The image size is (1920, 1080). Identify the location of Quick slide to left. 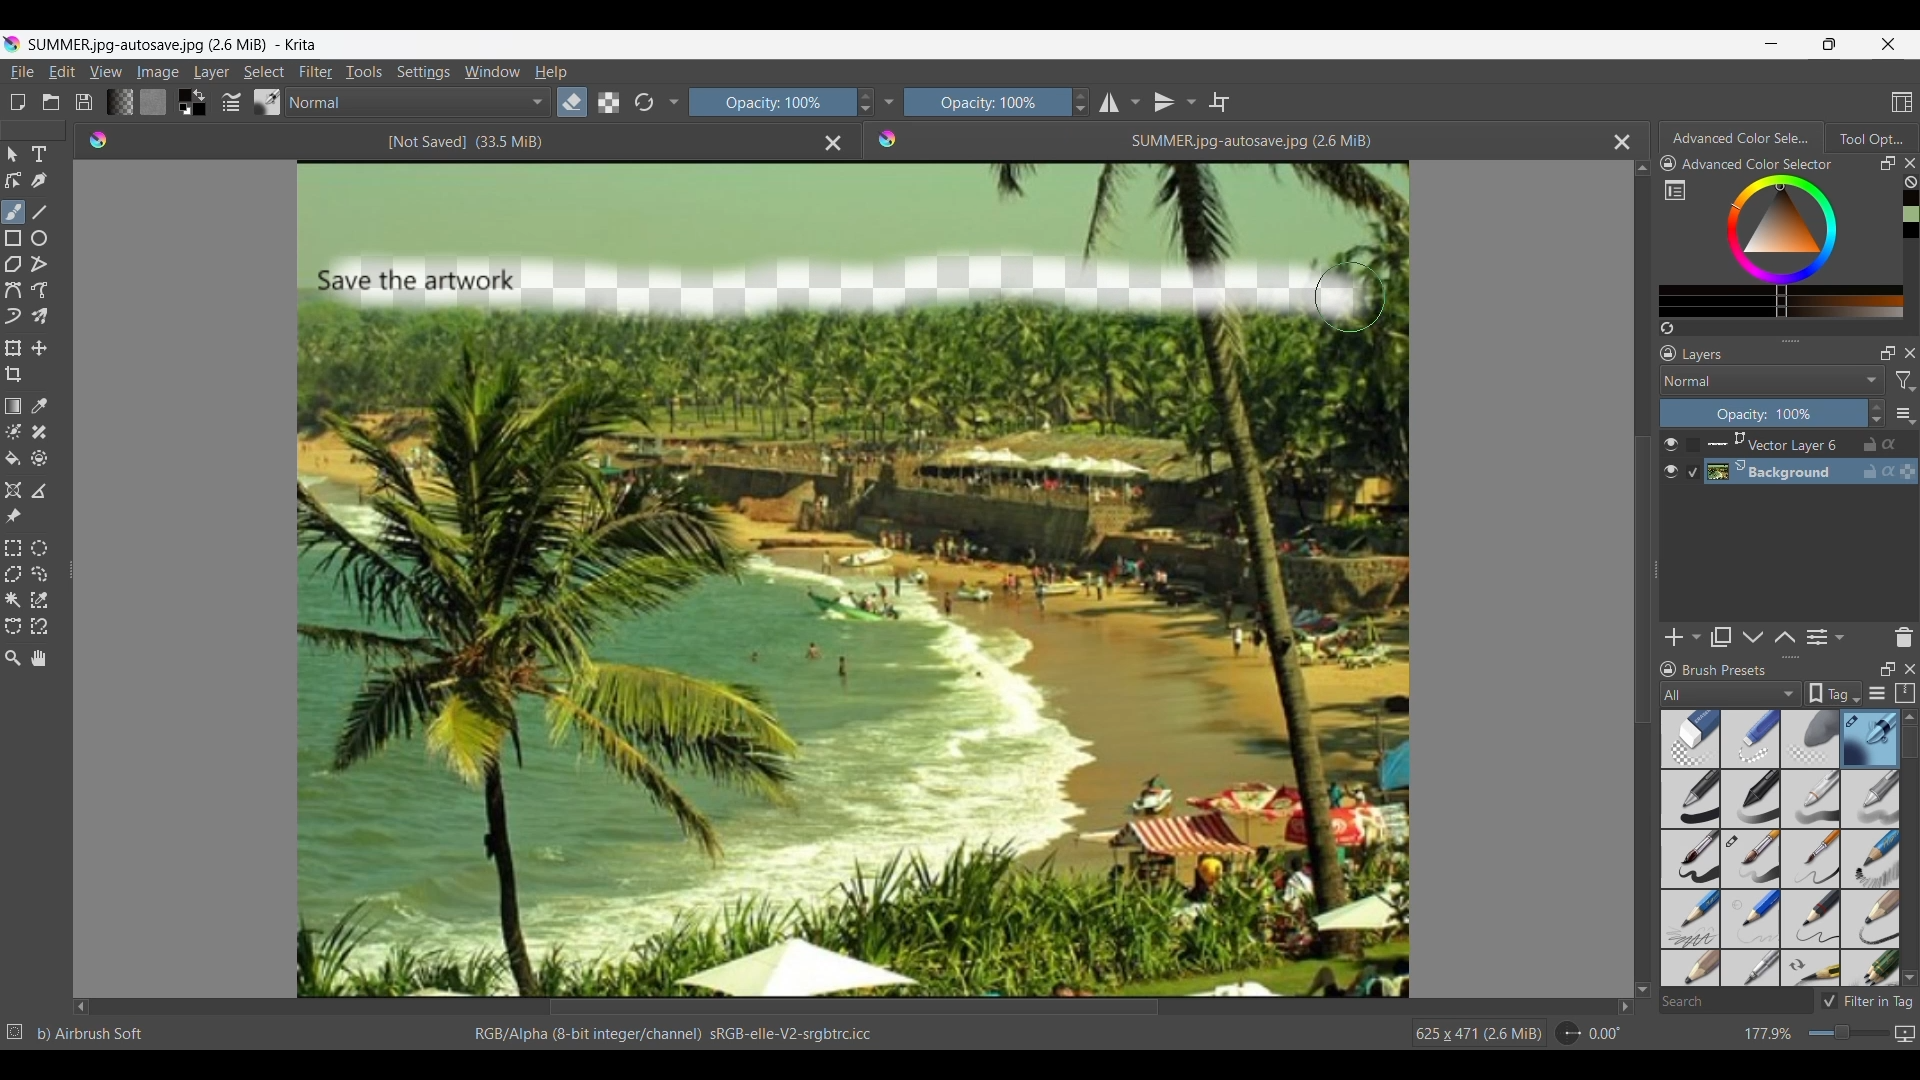
(81, 1008).